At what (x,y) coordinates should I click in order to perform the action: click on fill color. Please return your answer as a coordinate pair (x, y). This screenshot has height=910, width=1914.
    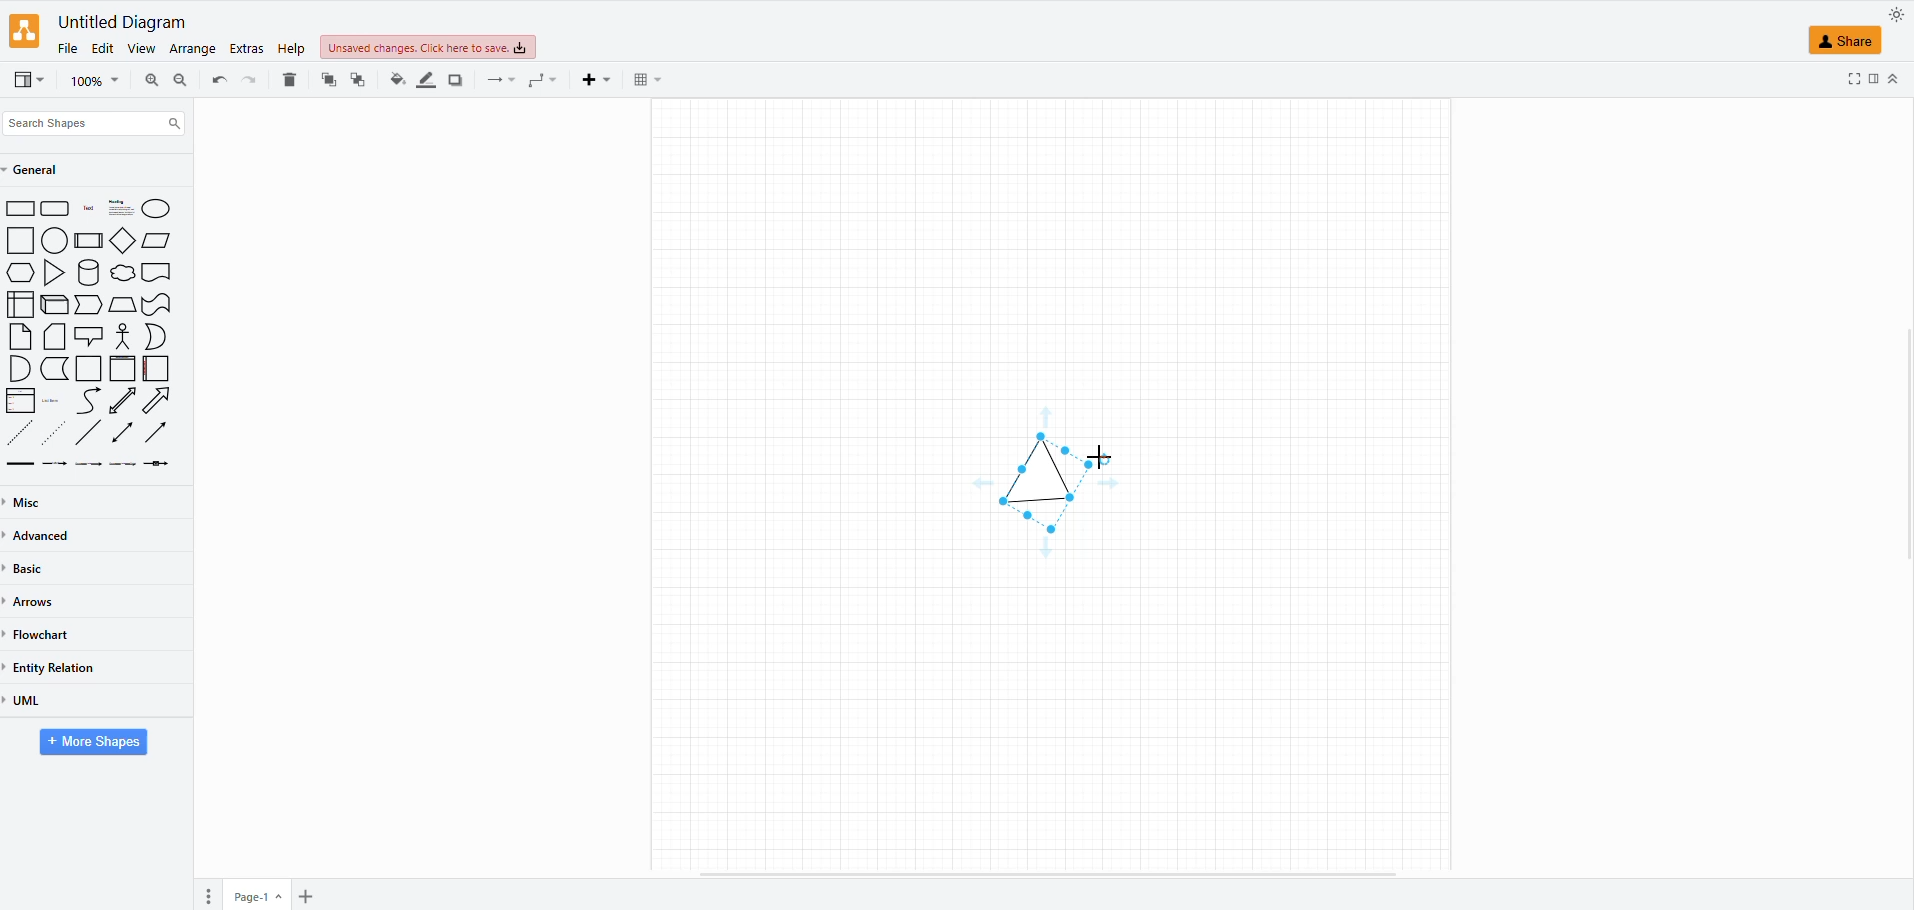
    Looking at the image, I should click on (395, 77).